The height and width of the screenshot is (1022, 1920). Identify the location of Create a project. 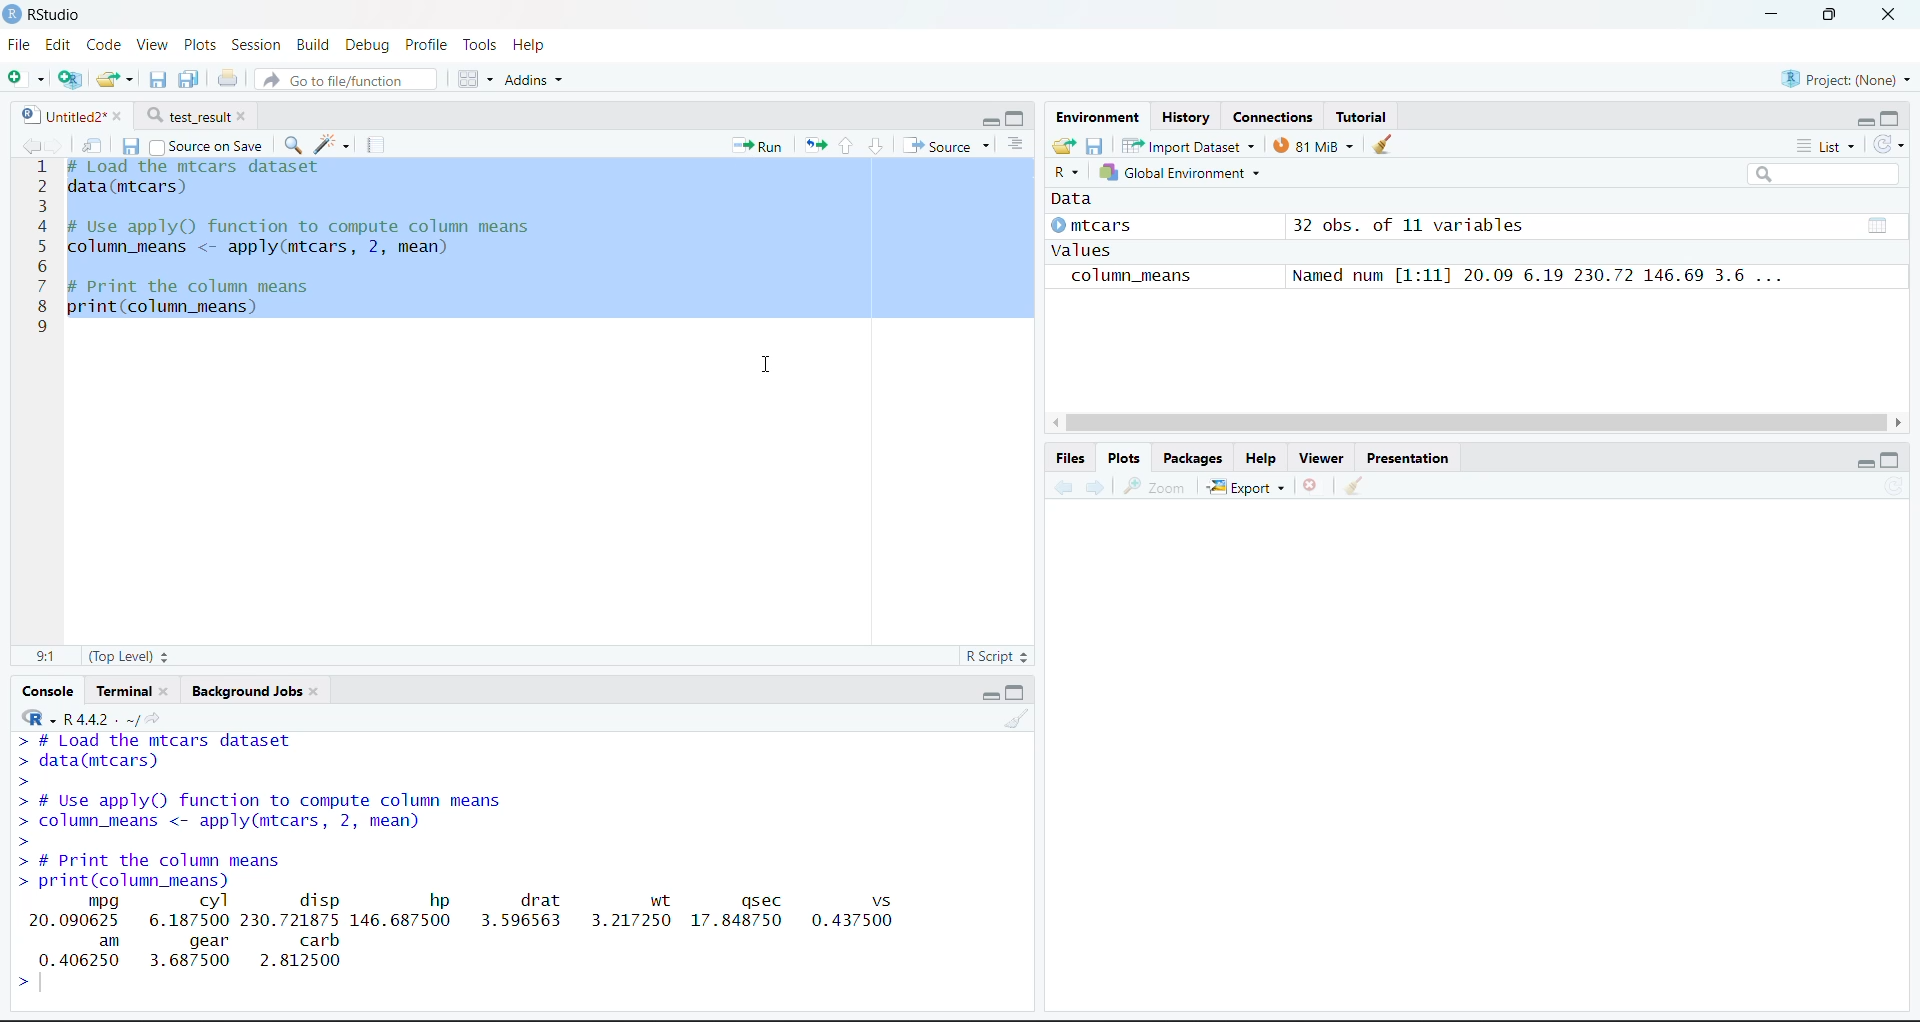
(69, 79).